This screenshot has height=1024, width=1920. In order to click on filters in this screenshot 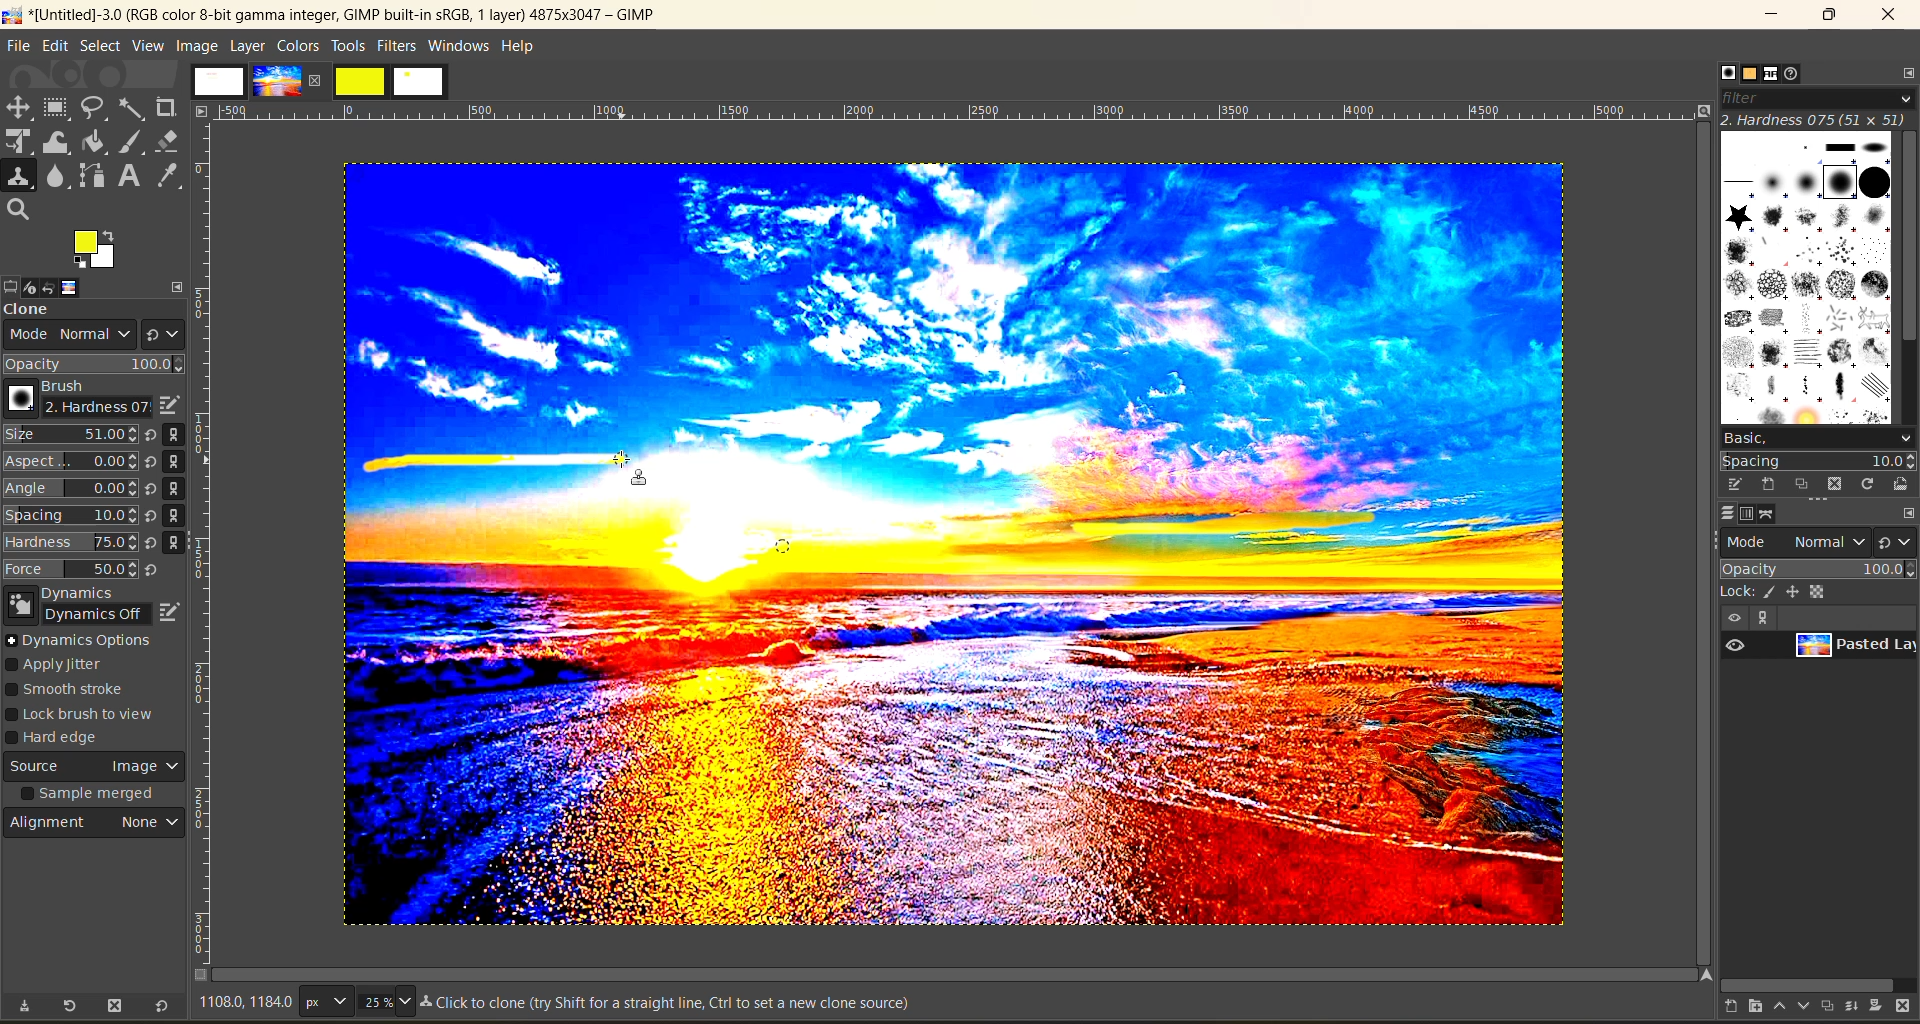, I will do `click(399, 45)`.